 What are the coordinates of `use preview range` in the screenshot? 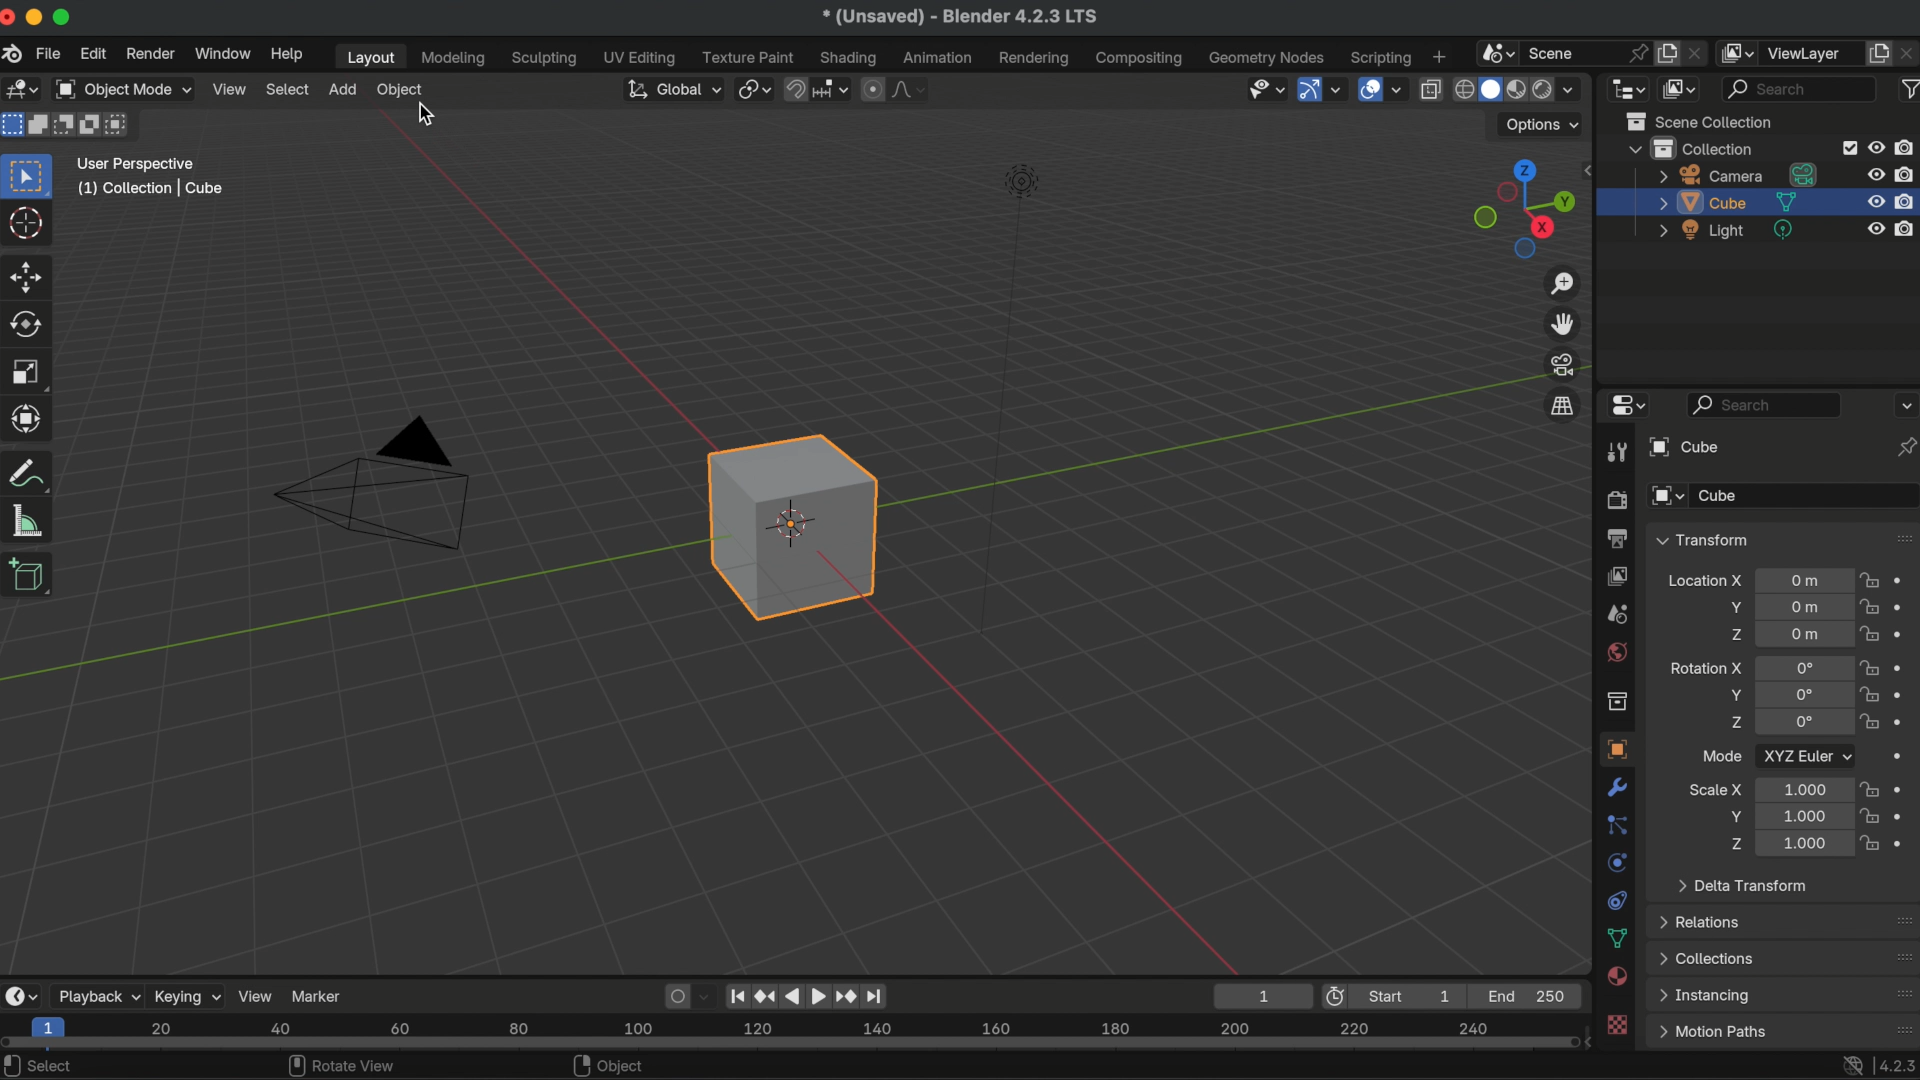 It's located at (1339, 996).